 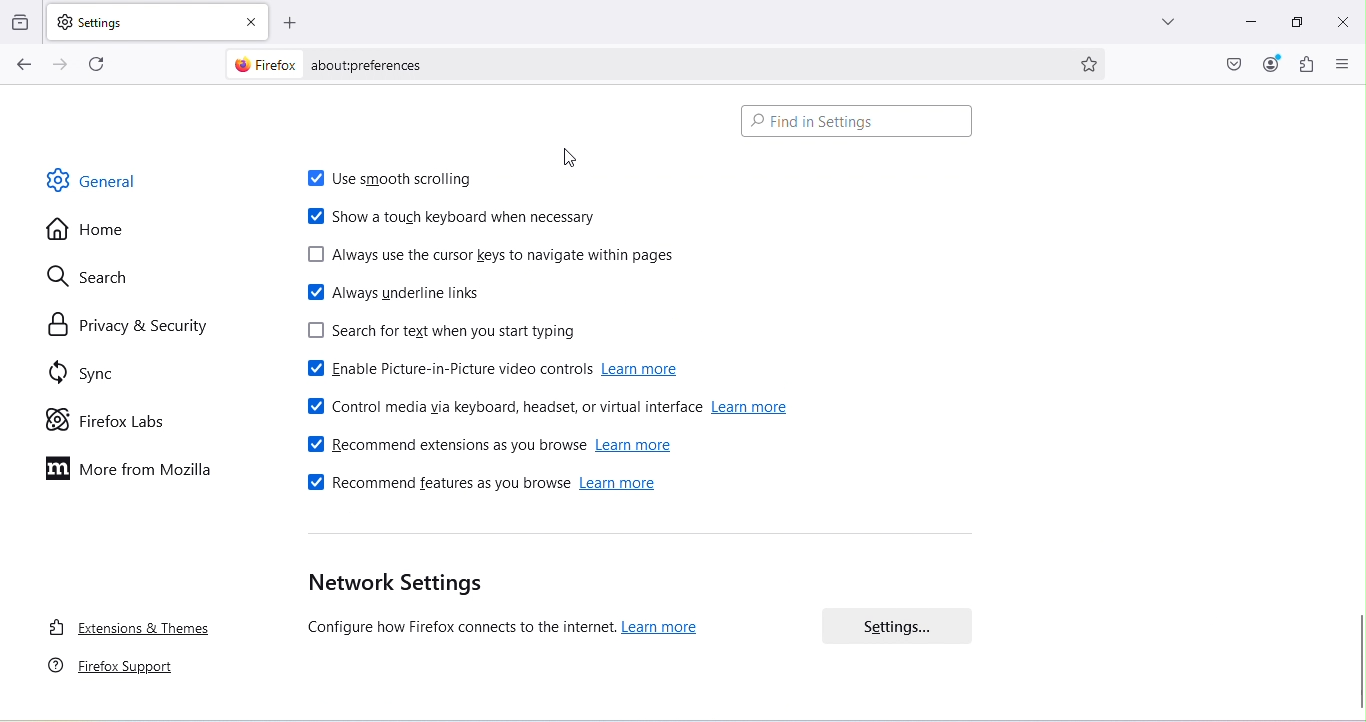 What do you see at coordinates (1340, 64) in the screenshot?
I see `Open application menu` at bounding box center [1340, 64].